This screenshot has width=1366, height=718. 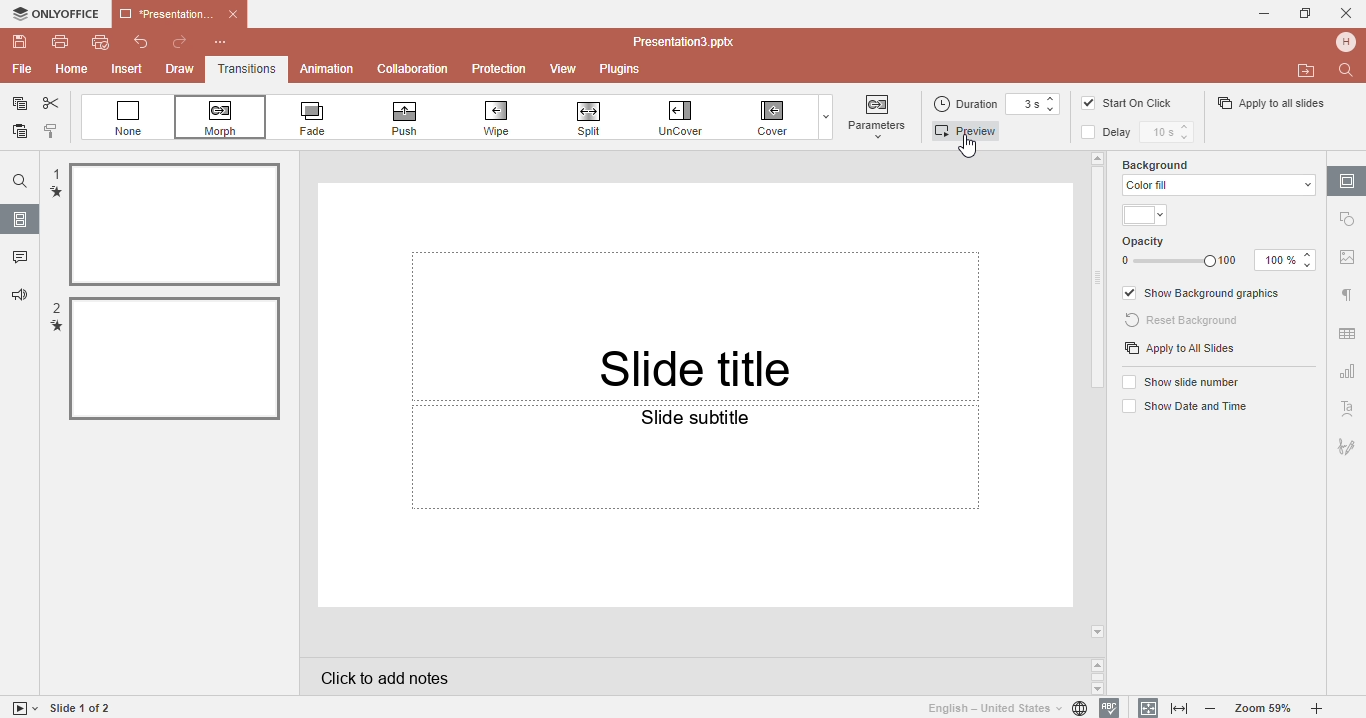 I want to click on Opacity, so click(x=1220, y=253).